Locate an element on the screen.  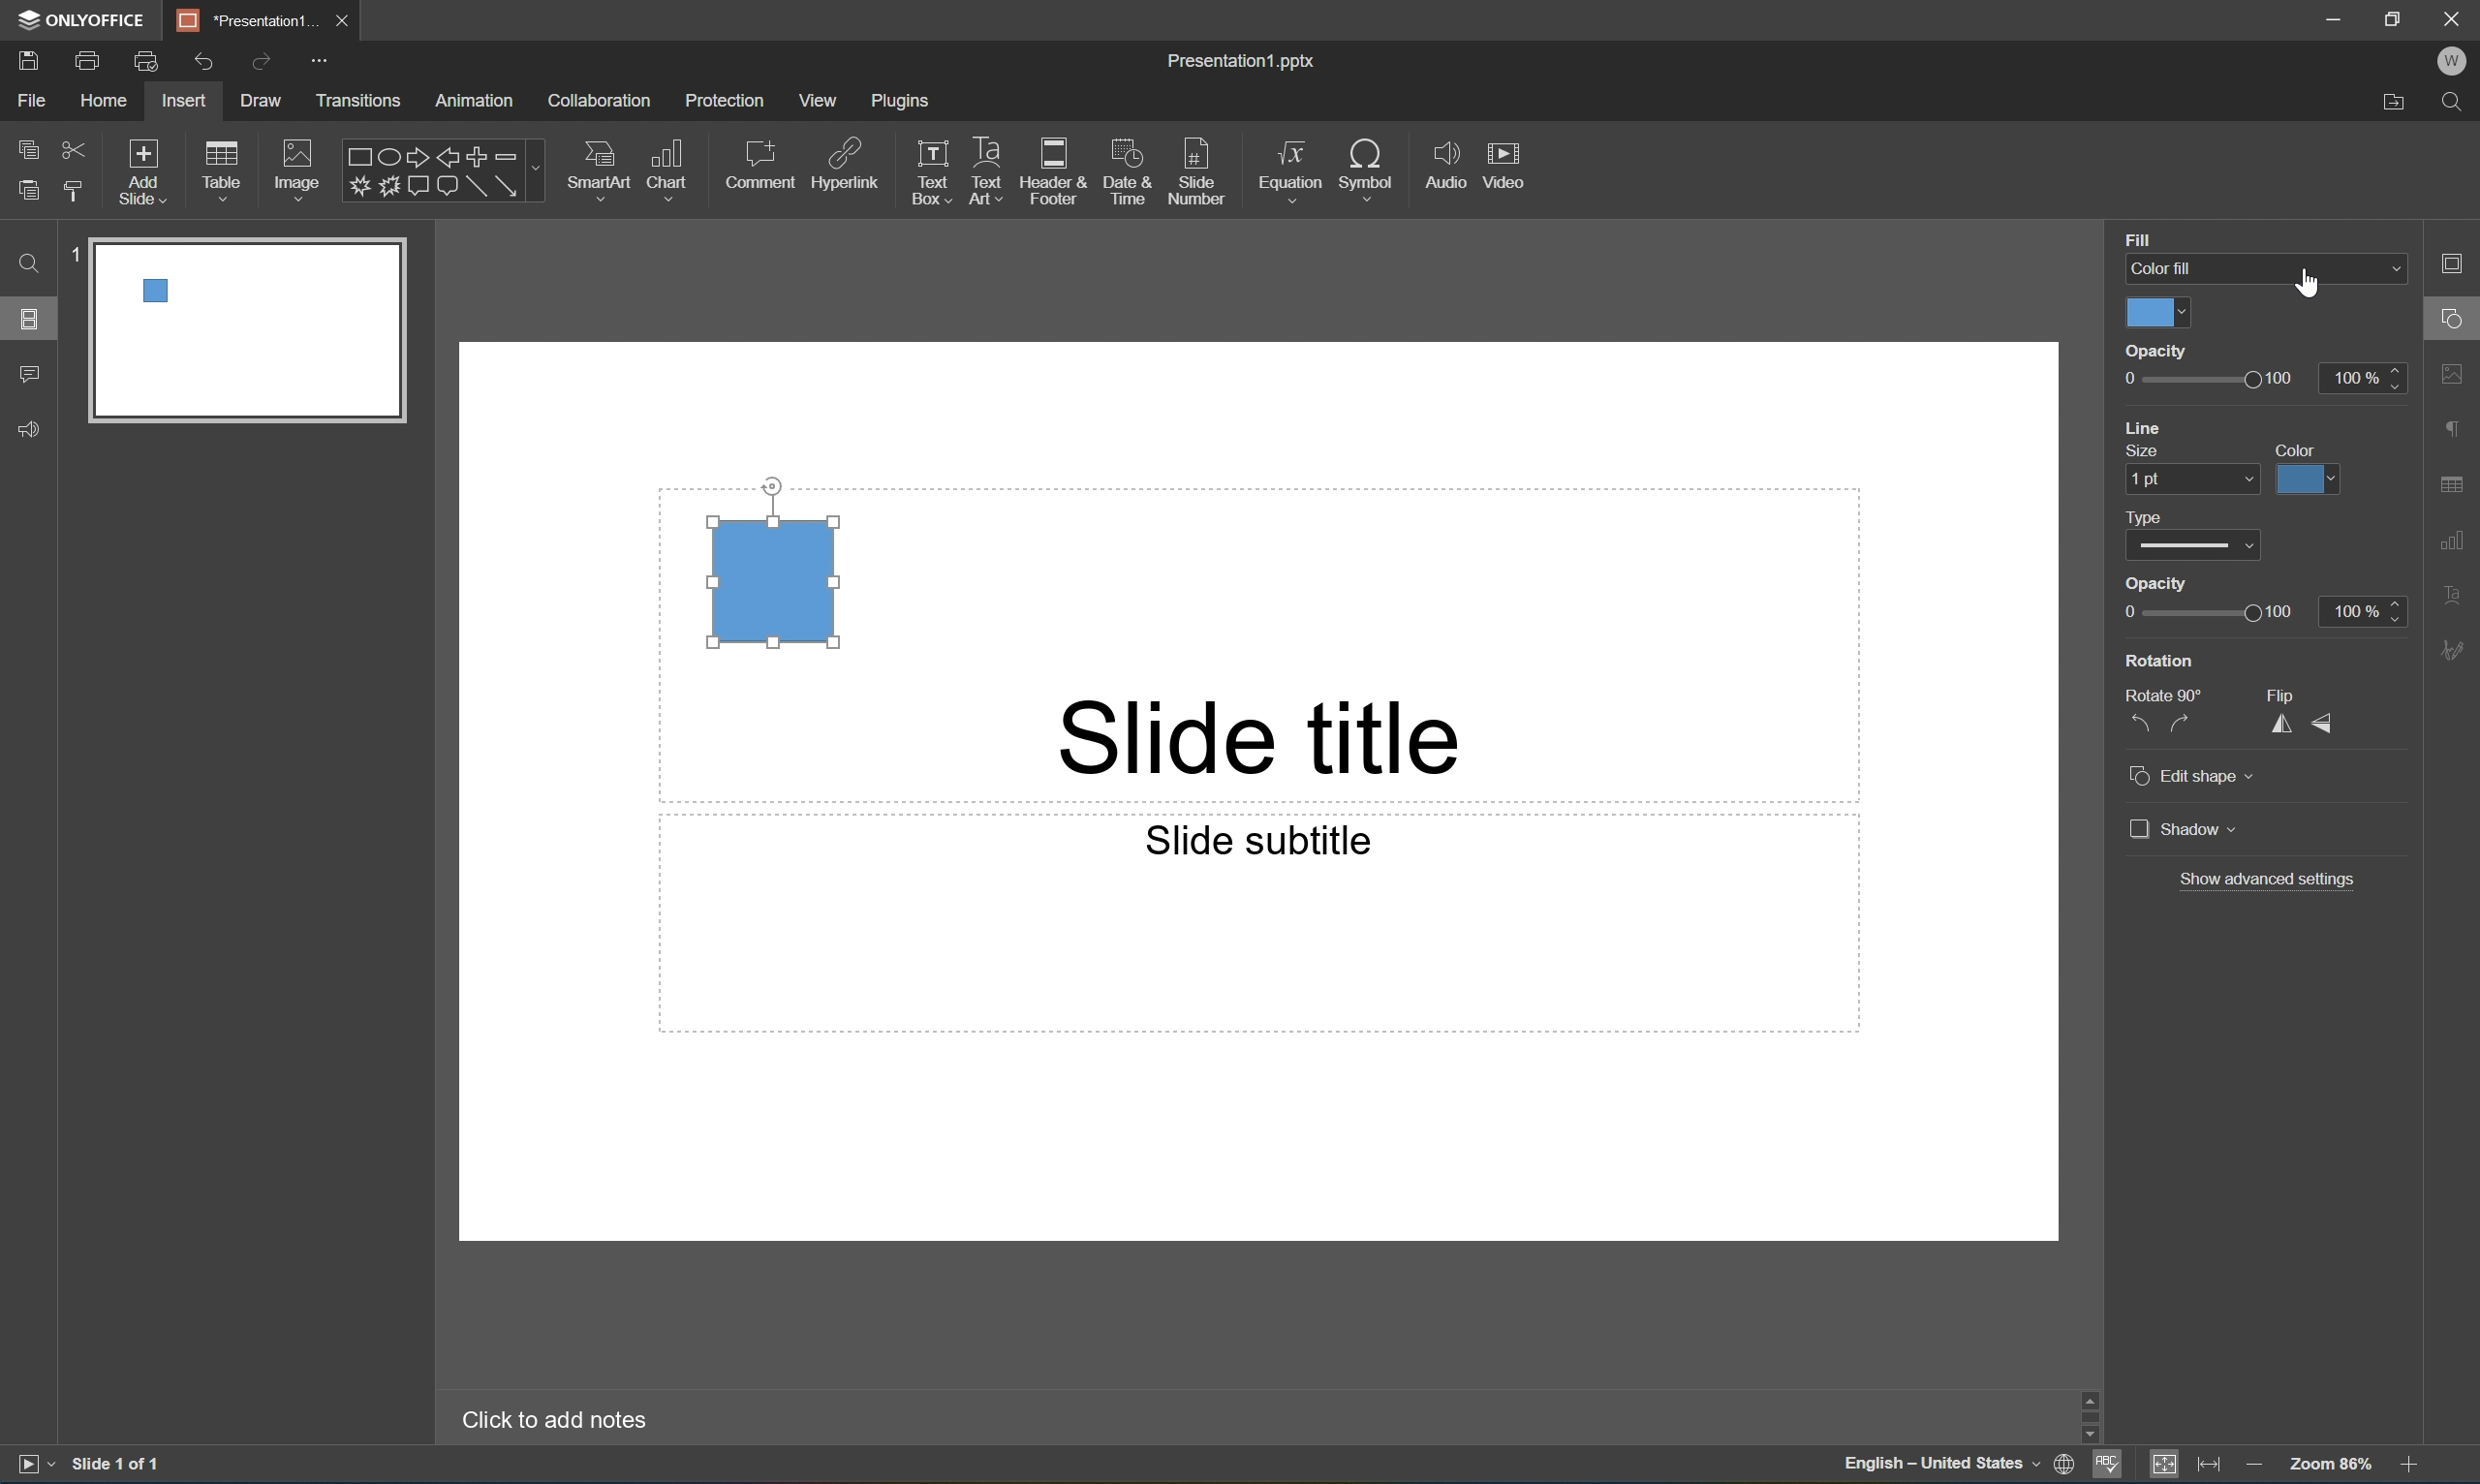
Shadow is located at coordinates (2183, 829).